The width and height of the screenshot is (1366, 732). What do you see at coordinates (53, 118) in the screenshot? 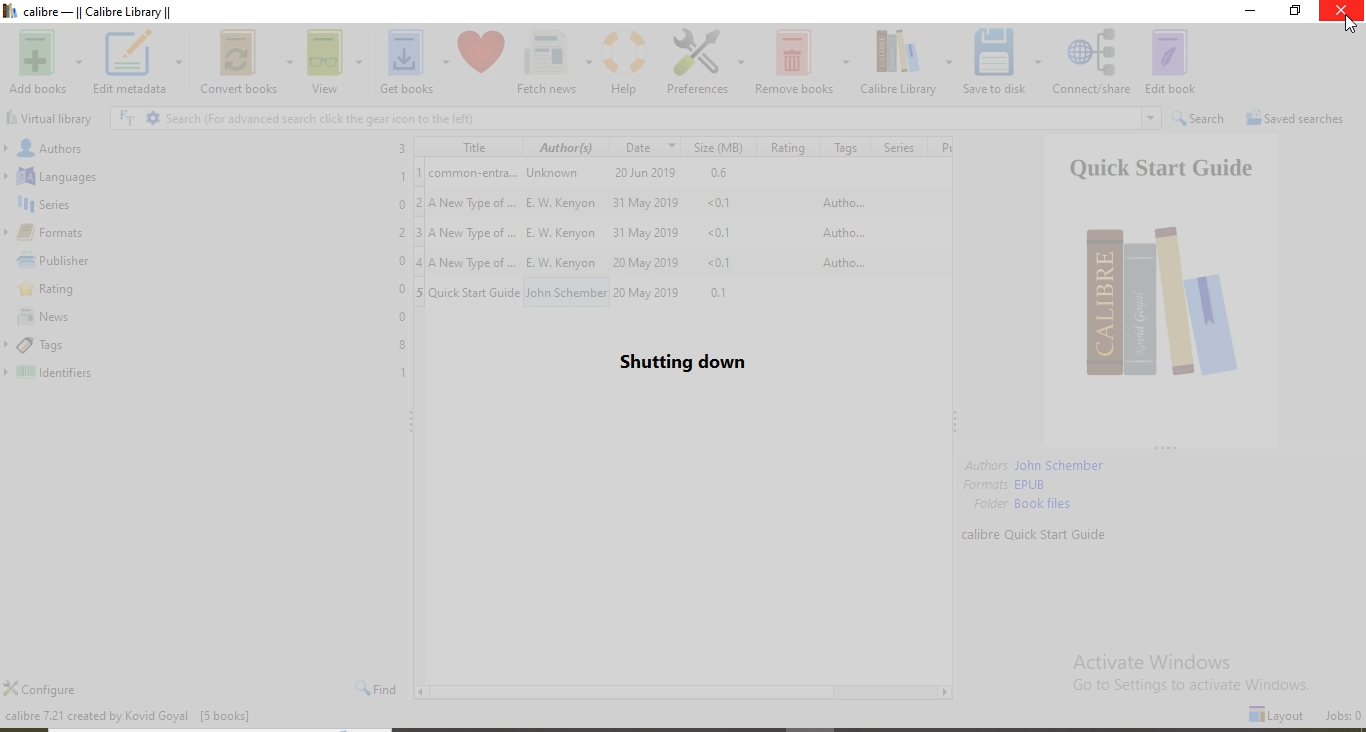
I see `virtual library` at bounding box center [53, 118].